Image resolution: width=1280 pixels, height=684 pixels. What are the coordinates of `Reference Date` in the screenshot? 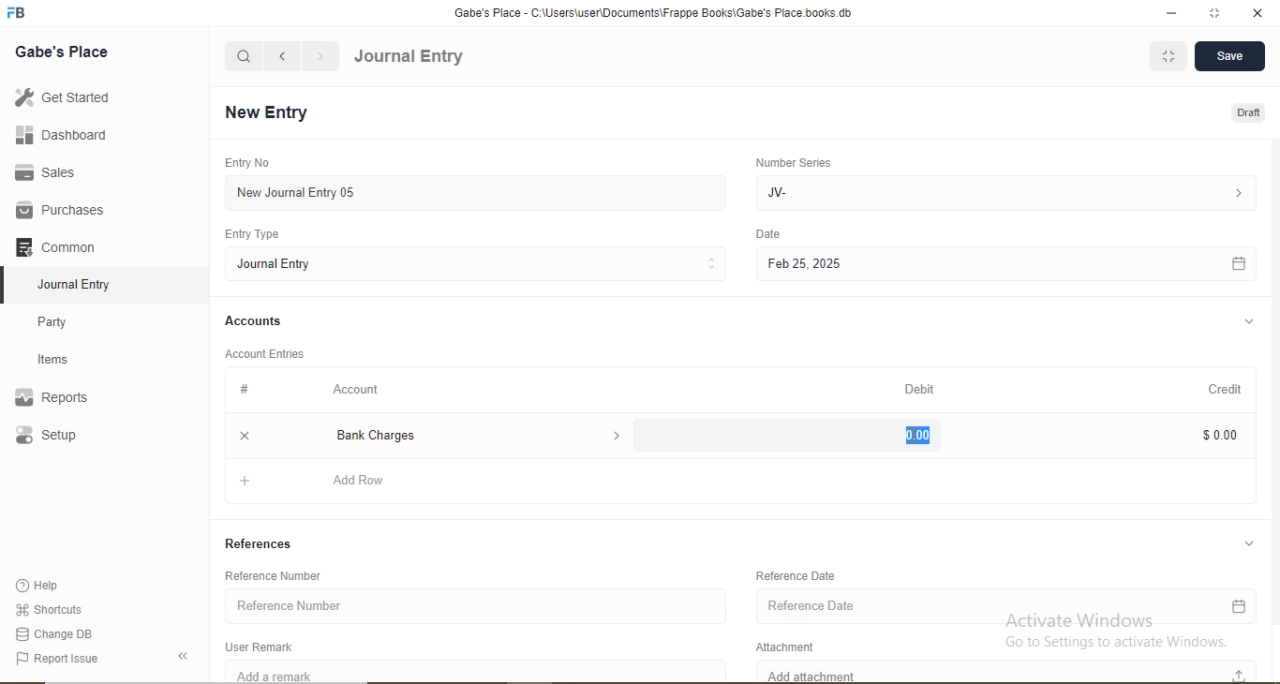 It's located at (798, 575).